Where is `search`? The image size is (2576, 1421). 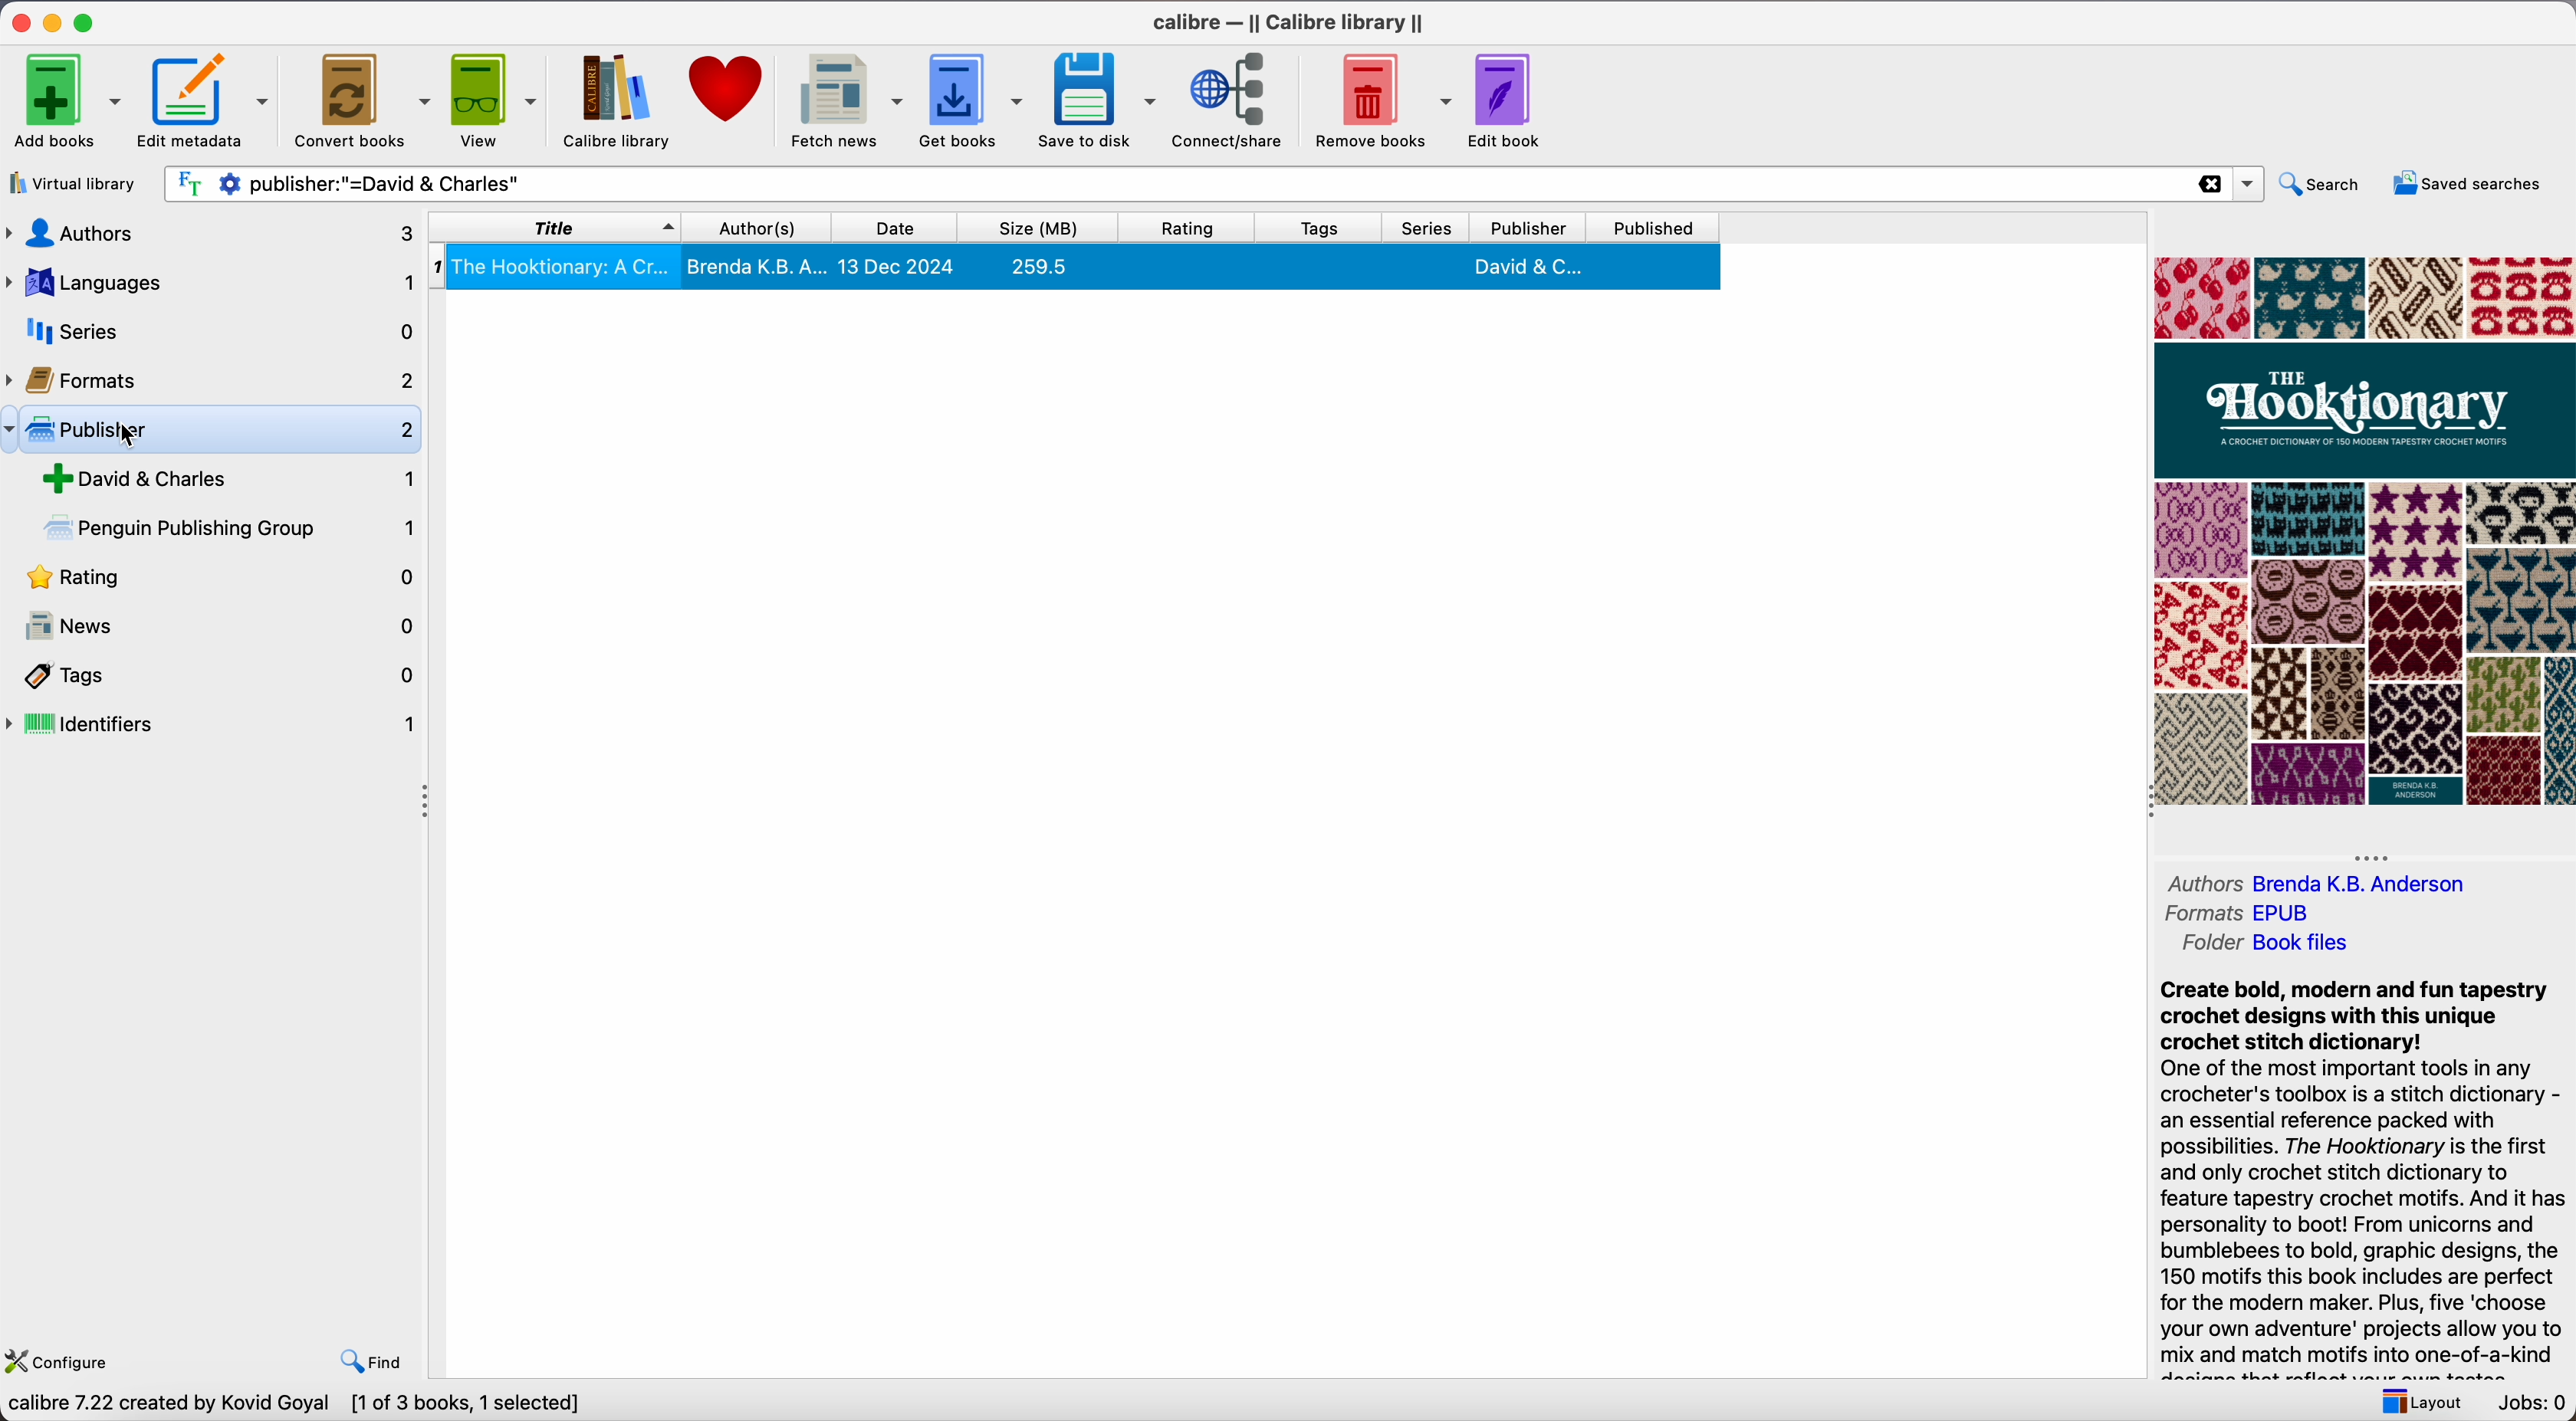 search is located at coordinates (2323, 182).